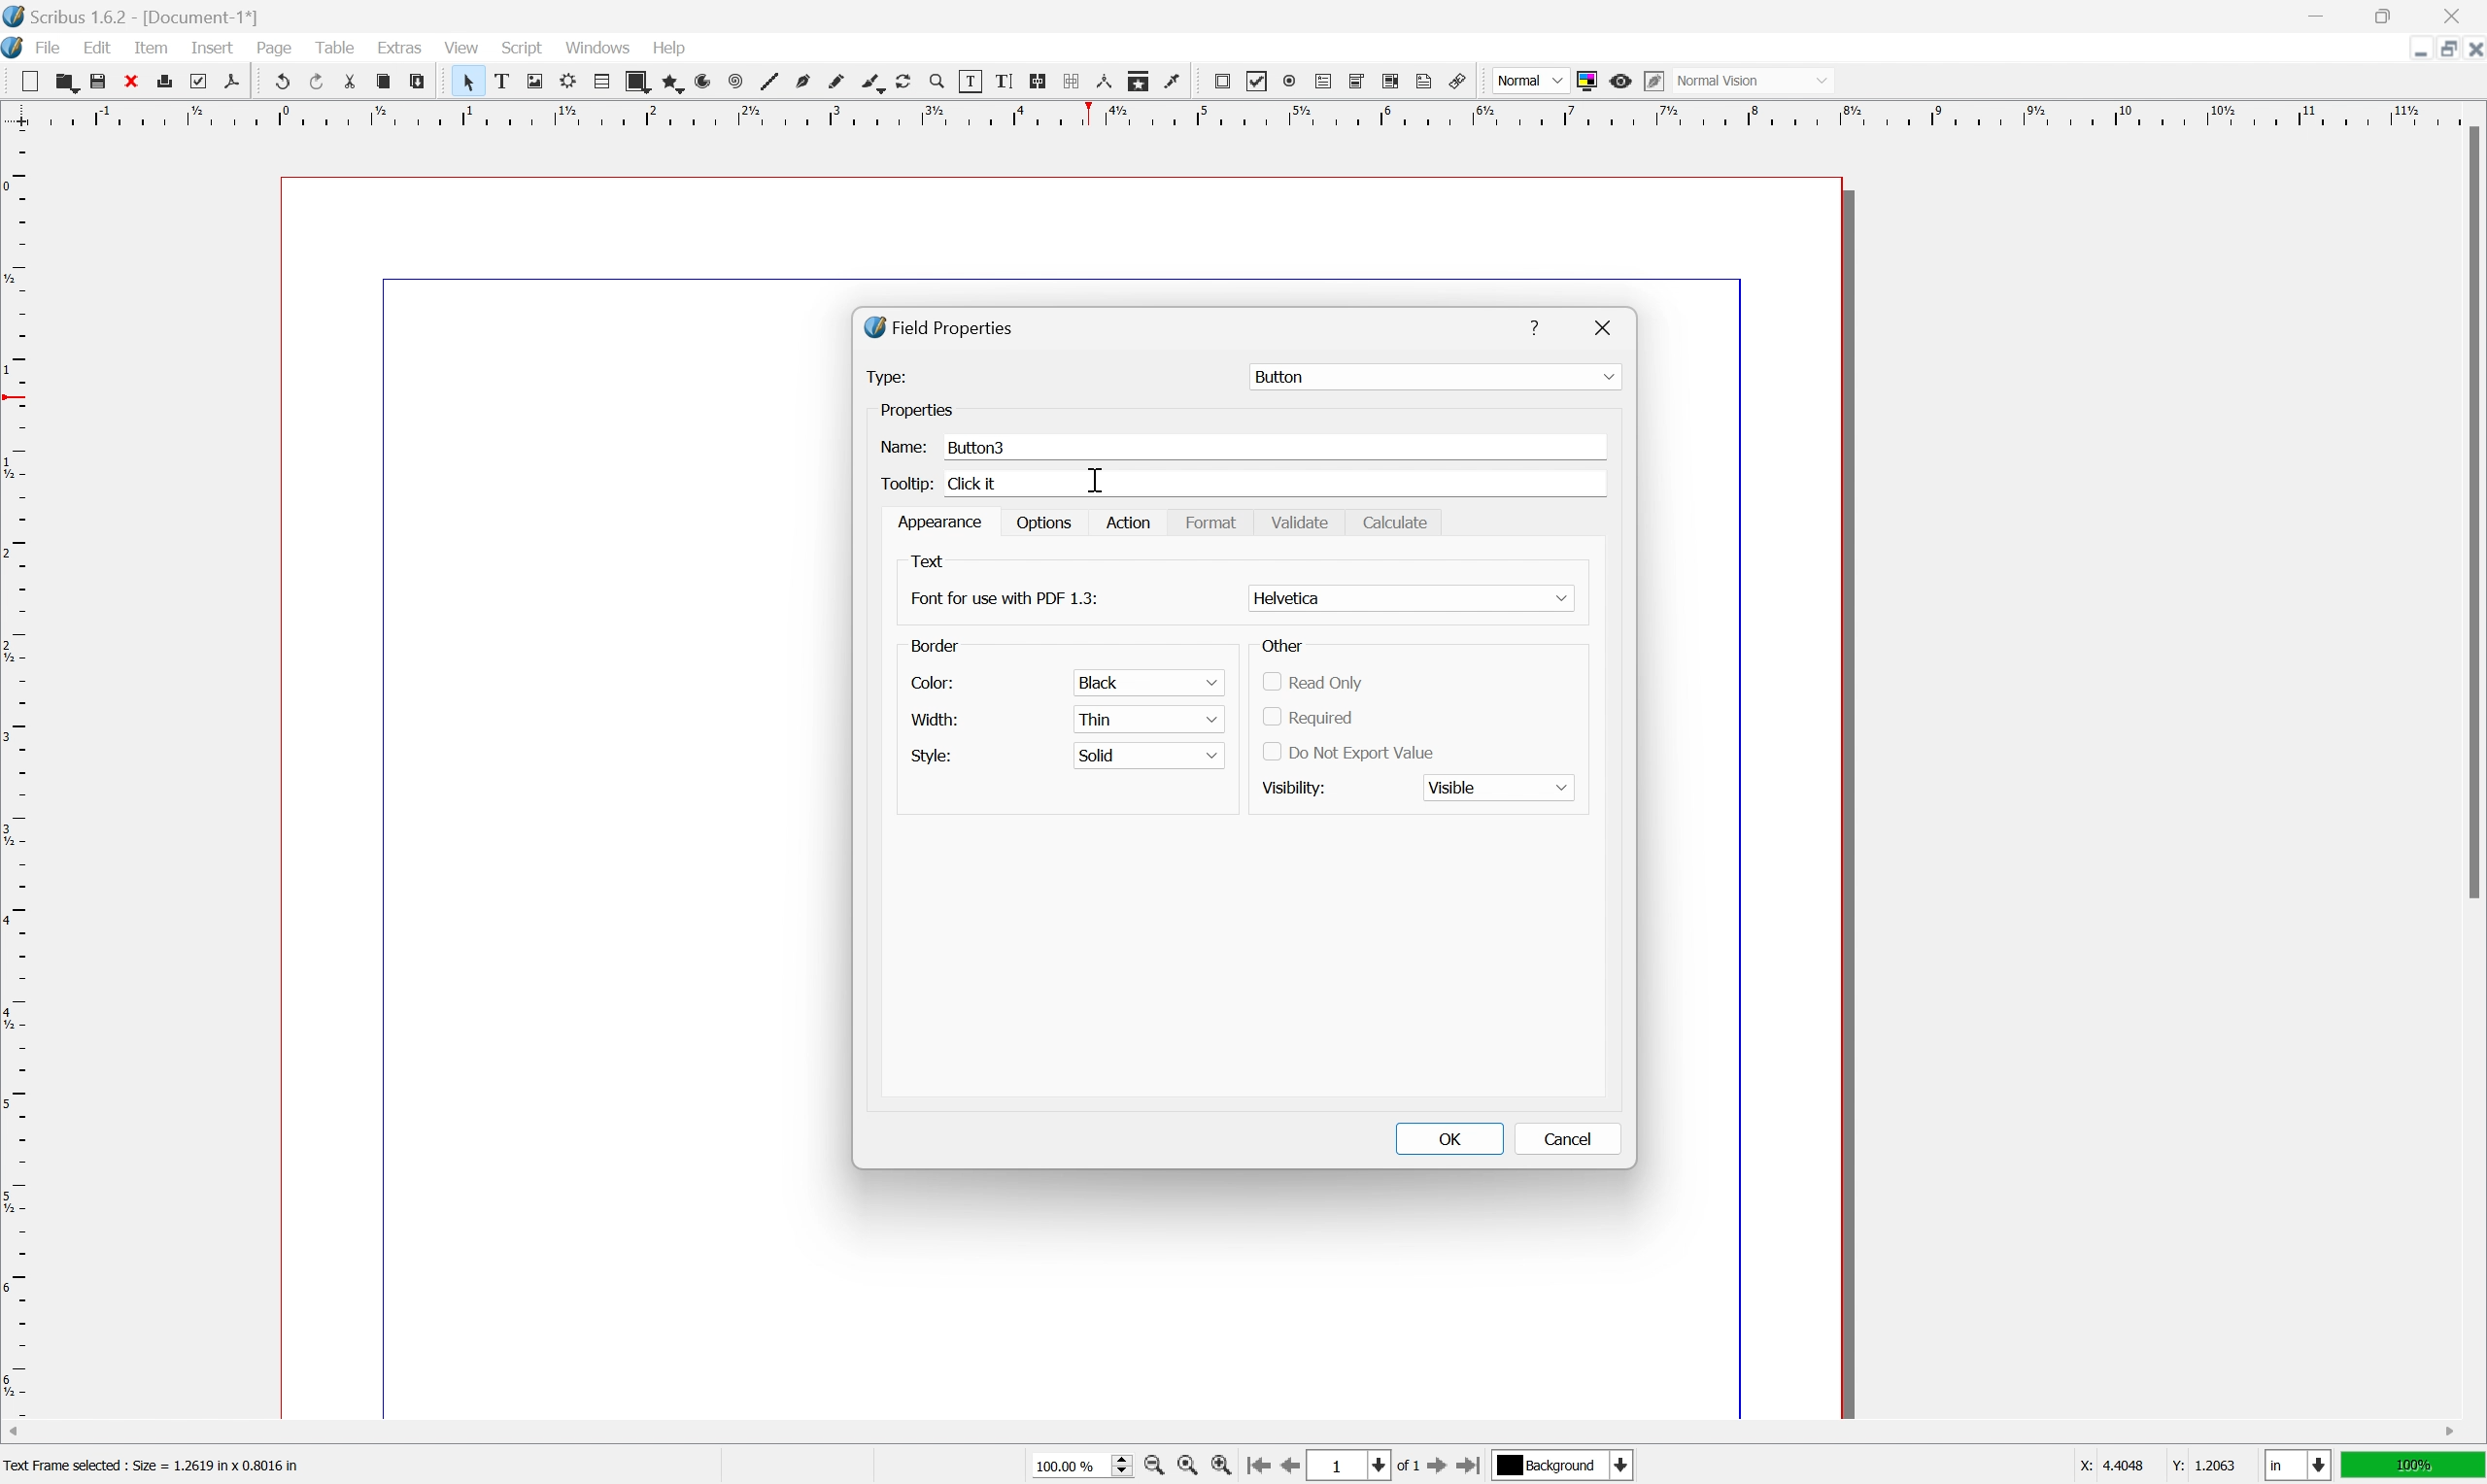 The height and width of the screenshot is (1484, 2487). What do you see at coordinates (198, 81) in the screenshot?
I see `preflight verifier` at bounding box center [198, 81].